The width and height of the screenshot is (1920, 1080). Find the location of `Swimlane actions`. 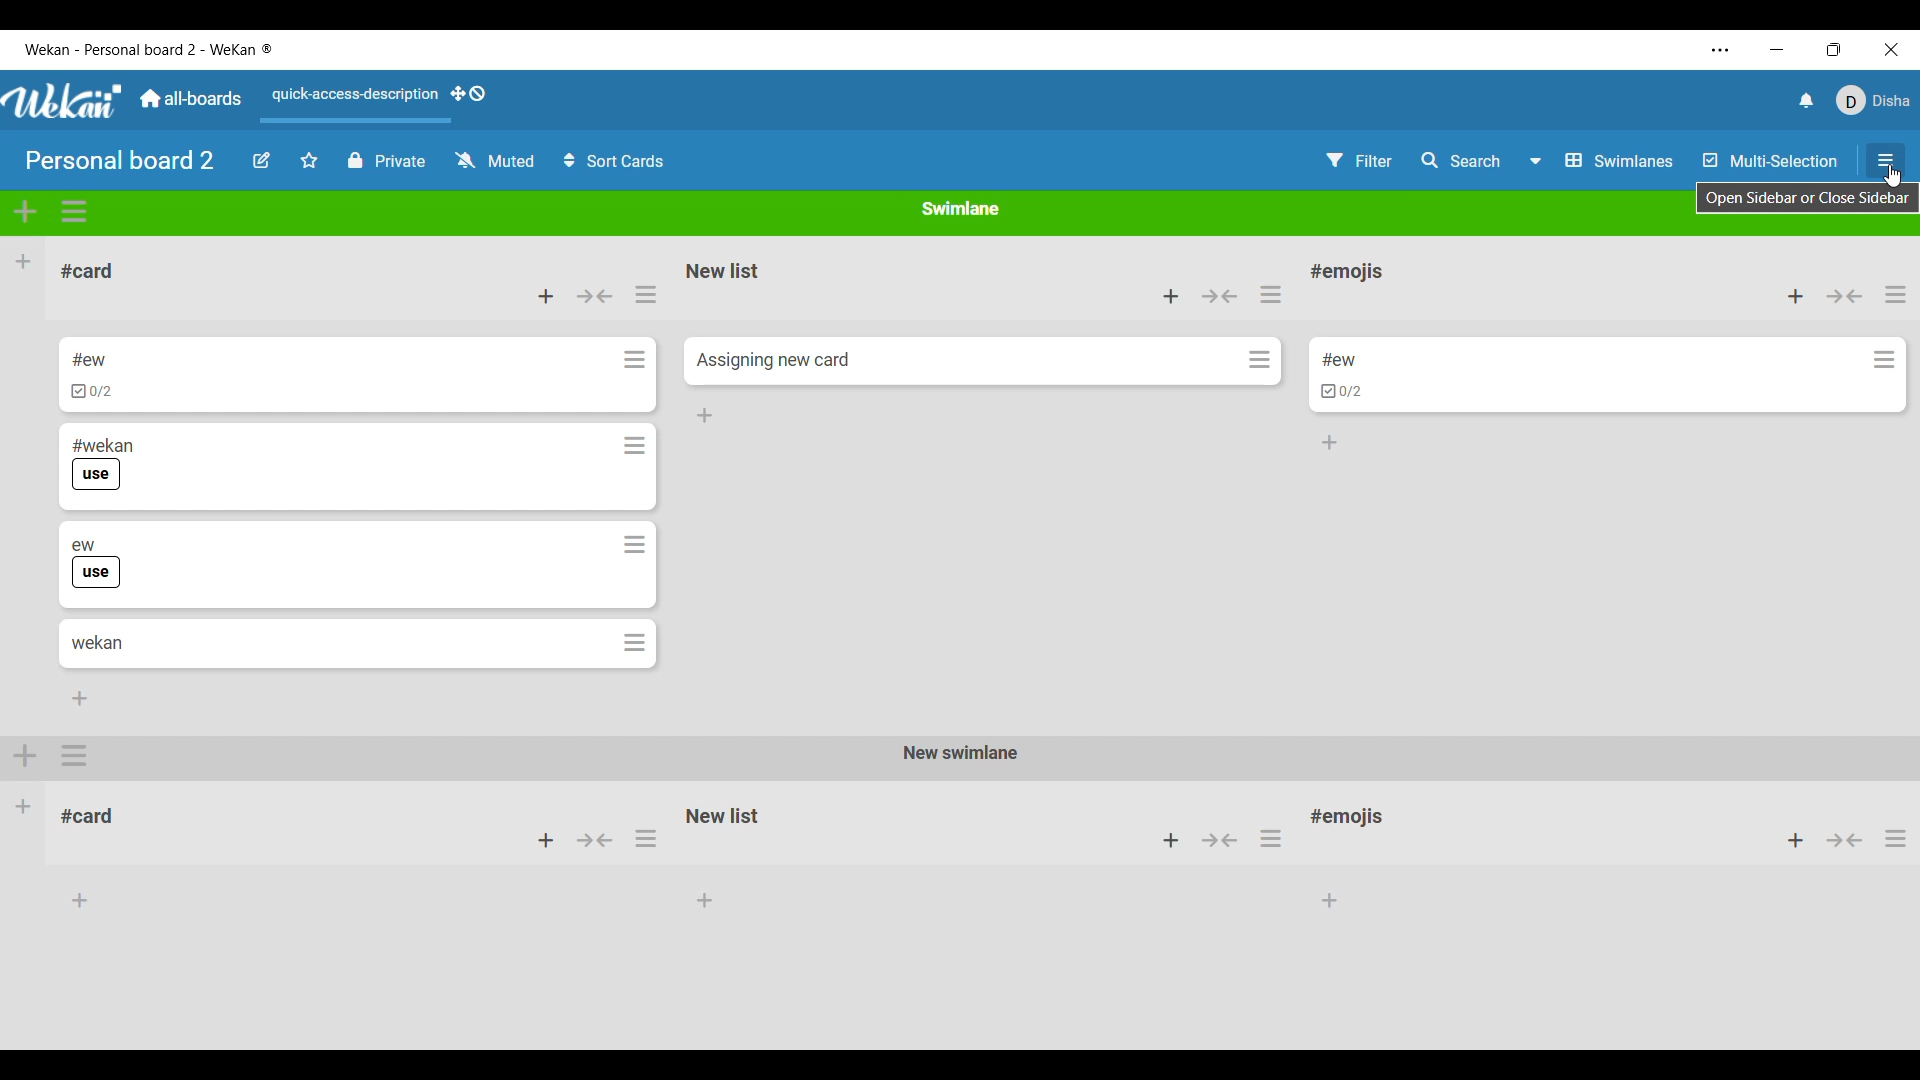

Swimlane actions is located at coordinates (74, 212).